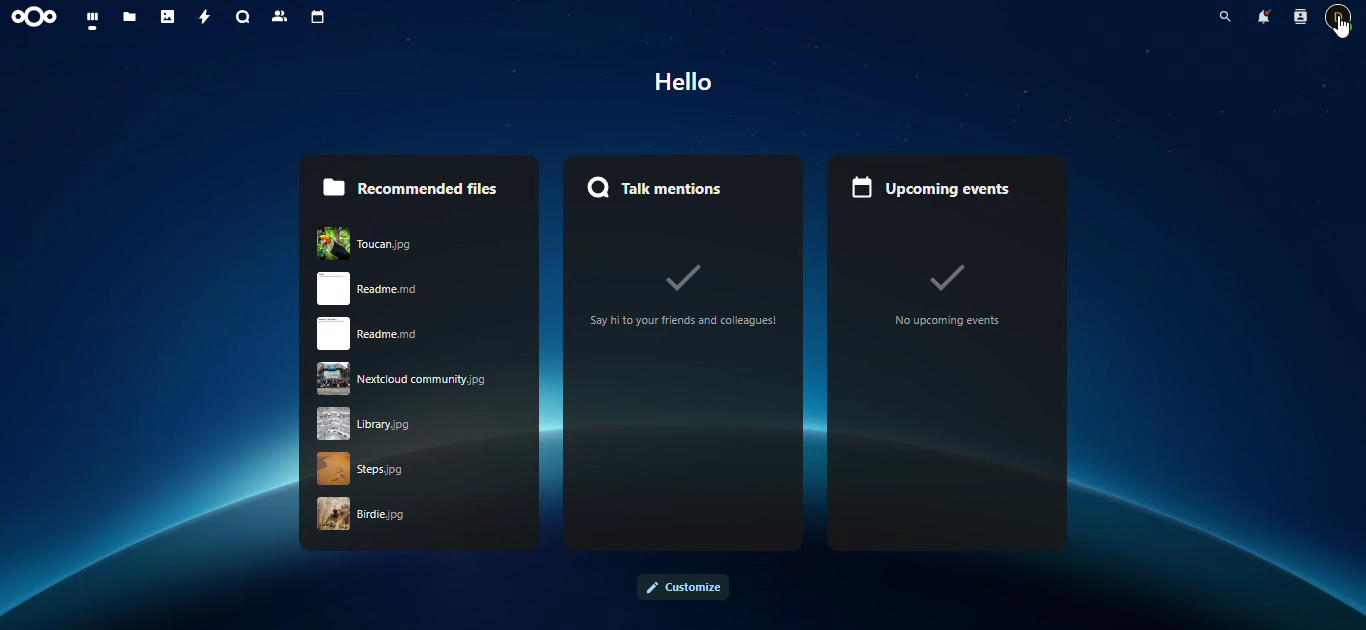  I want to click on files, so click(132, 19).